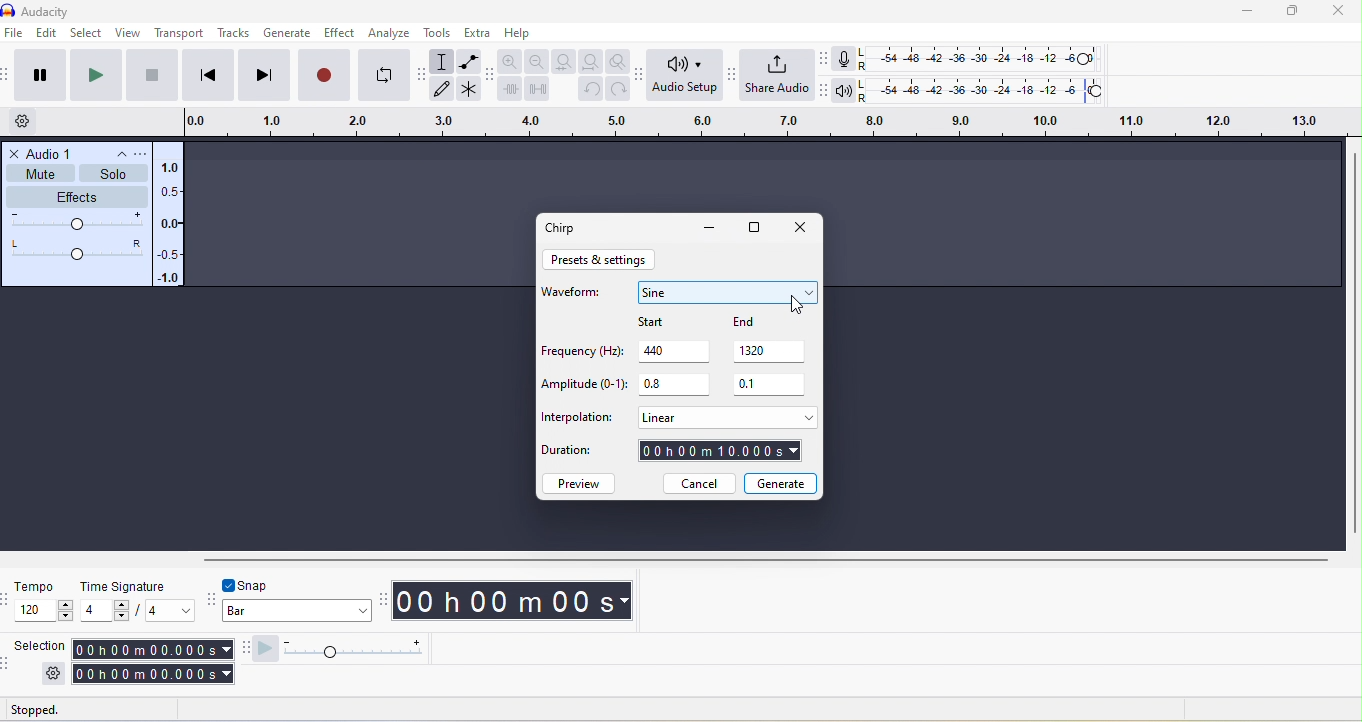 This screenshot has height=722, width=1362. What do you see at coordinates (444, 61) in the screenshot?
I see `selection tool` at bounding box center [444, 61].